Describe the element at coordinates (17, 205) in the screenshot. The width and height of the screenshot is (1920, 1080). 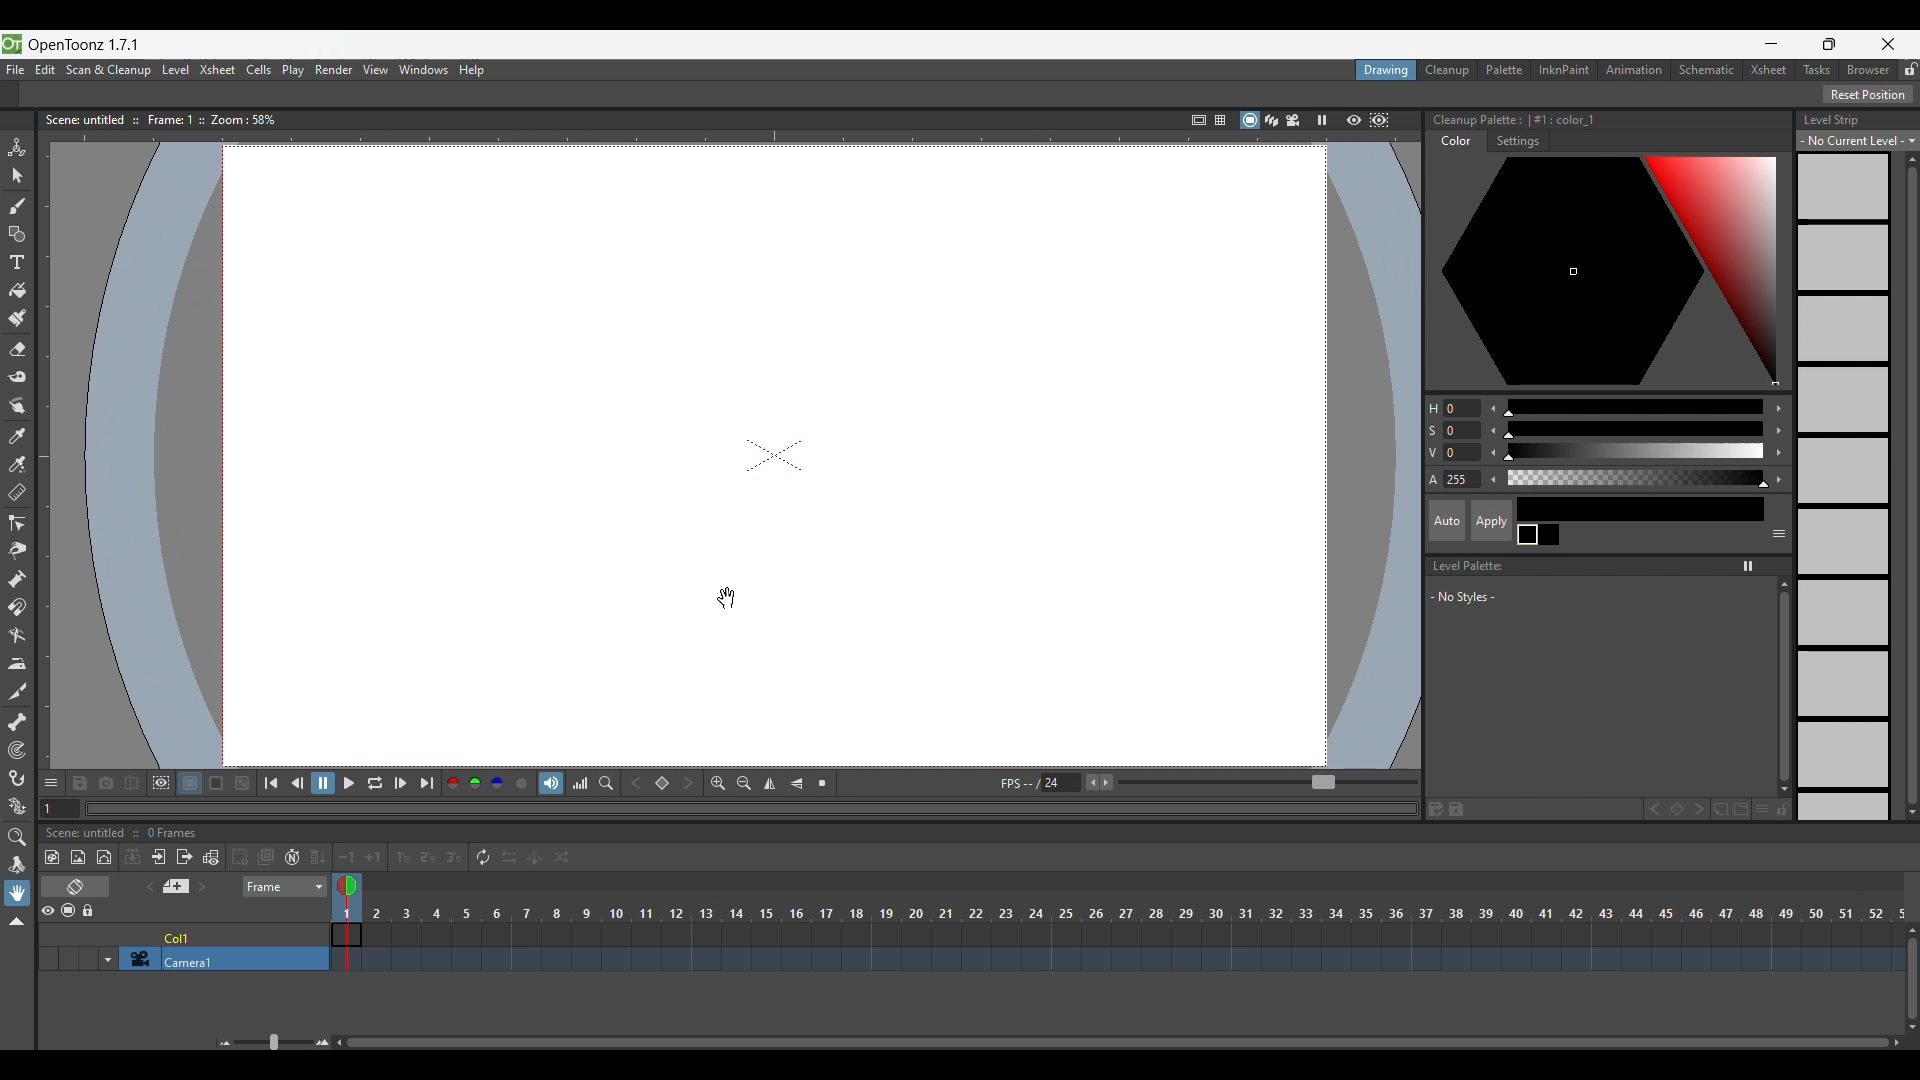
I see `Brush tool` at that location.